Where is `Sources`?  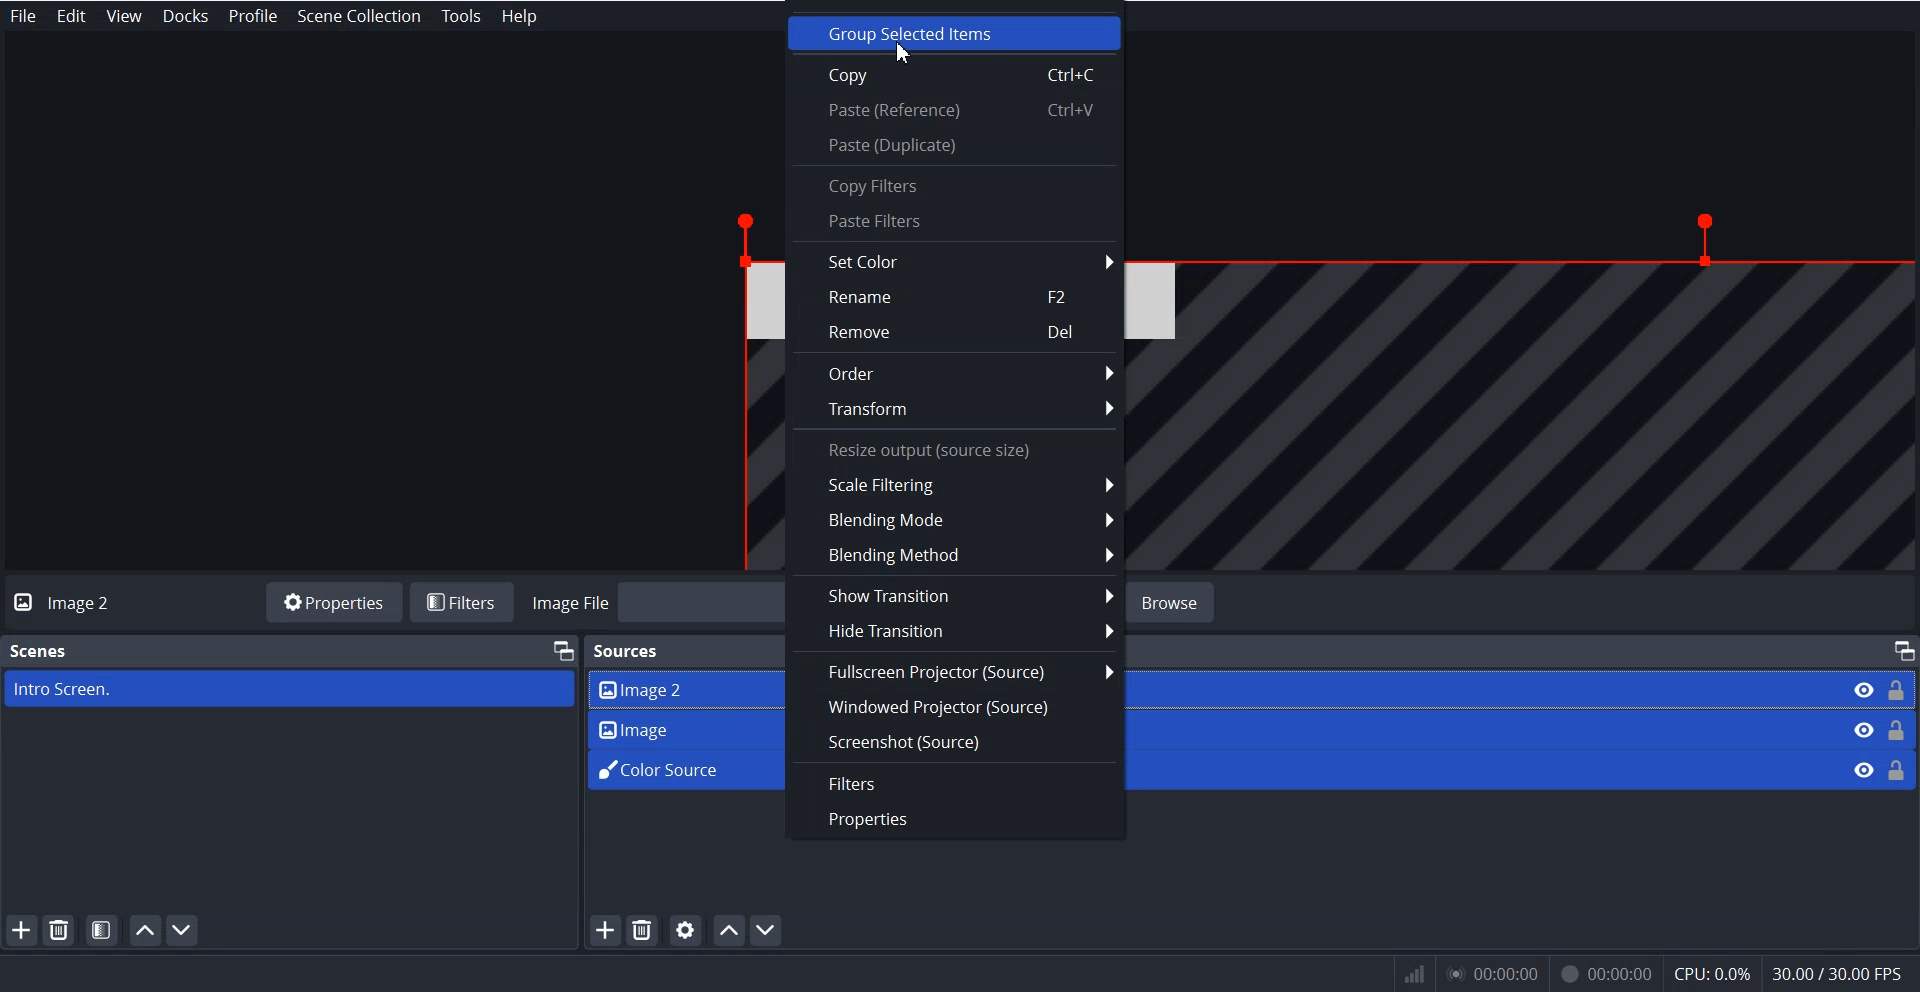 Sources is located at coordinates (630, 649).